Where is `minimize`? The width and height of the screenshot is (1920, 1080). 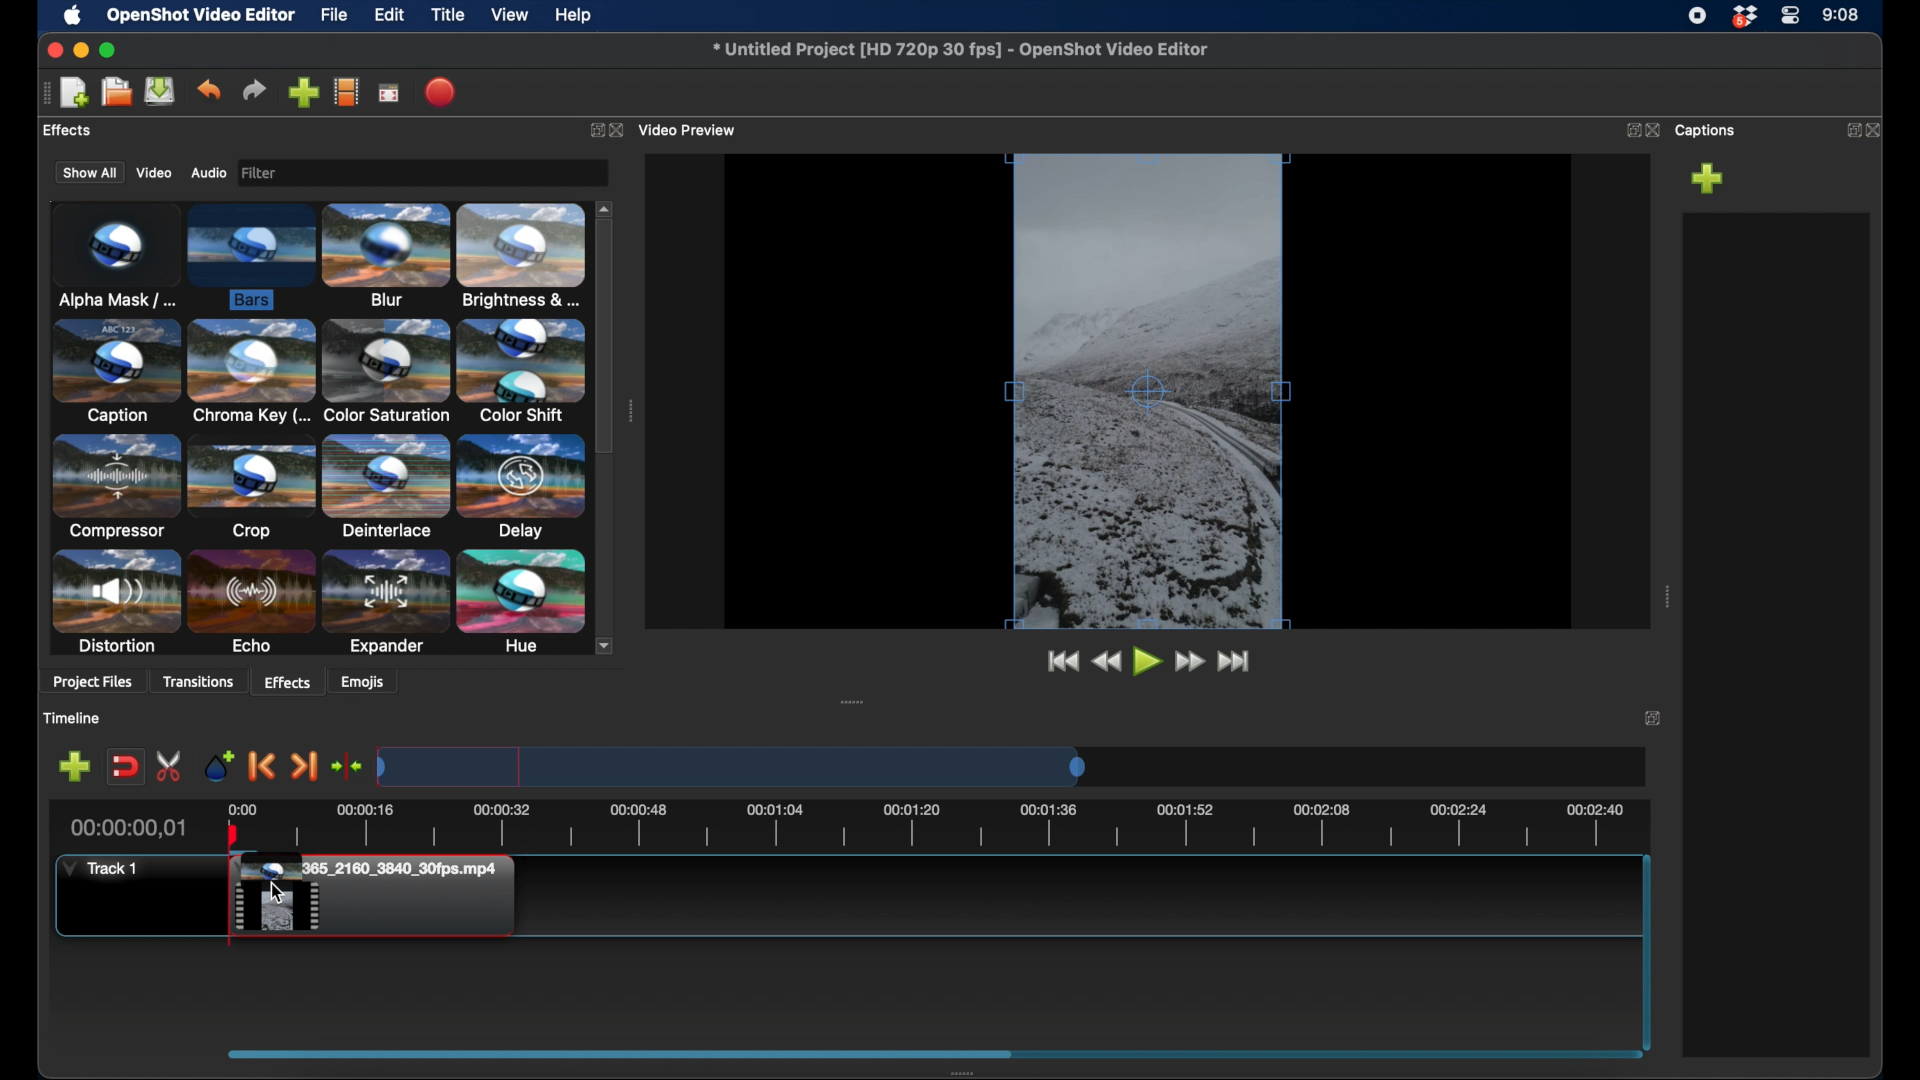 minimize is located at coordinates (83, 50).